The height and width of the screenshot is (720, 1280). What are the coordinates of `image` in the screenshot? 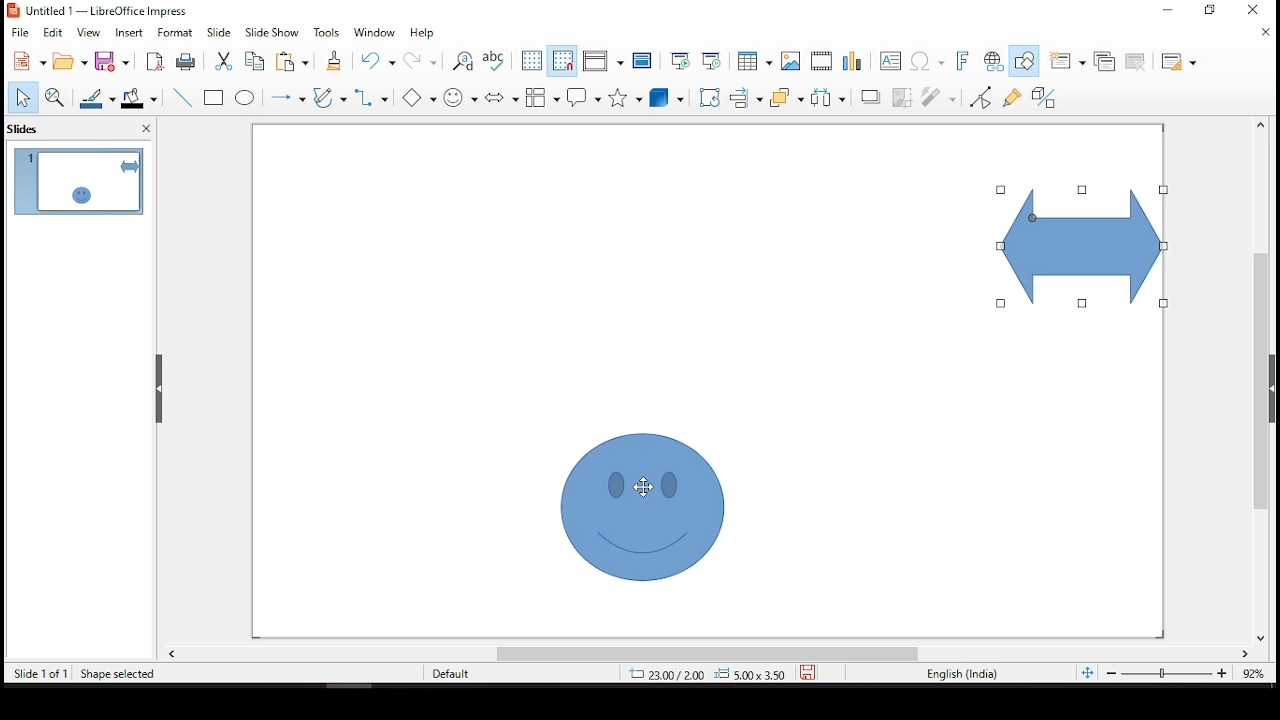 It's located at (791, 60).